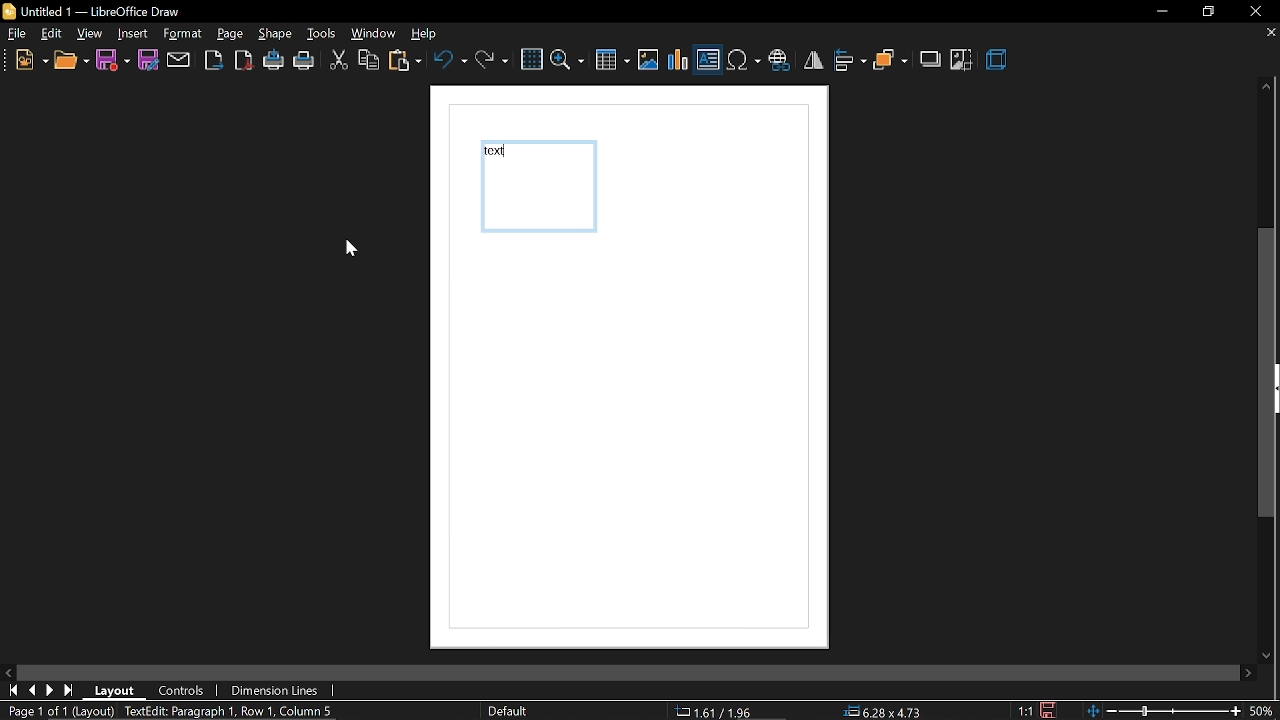  I want to click on new, so click(31, 62).